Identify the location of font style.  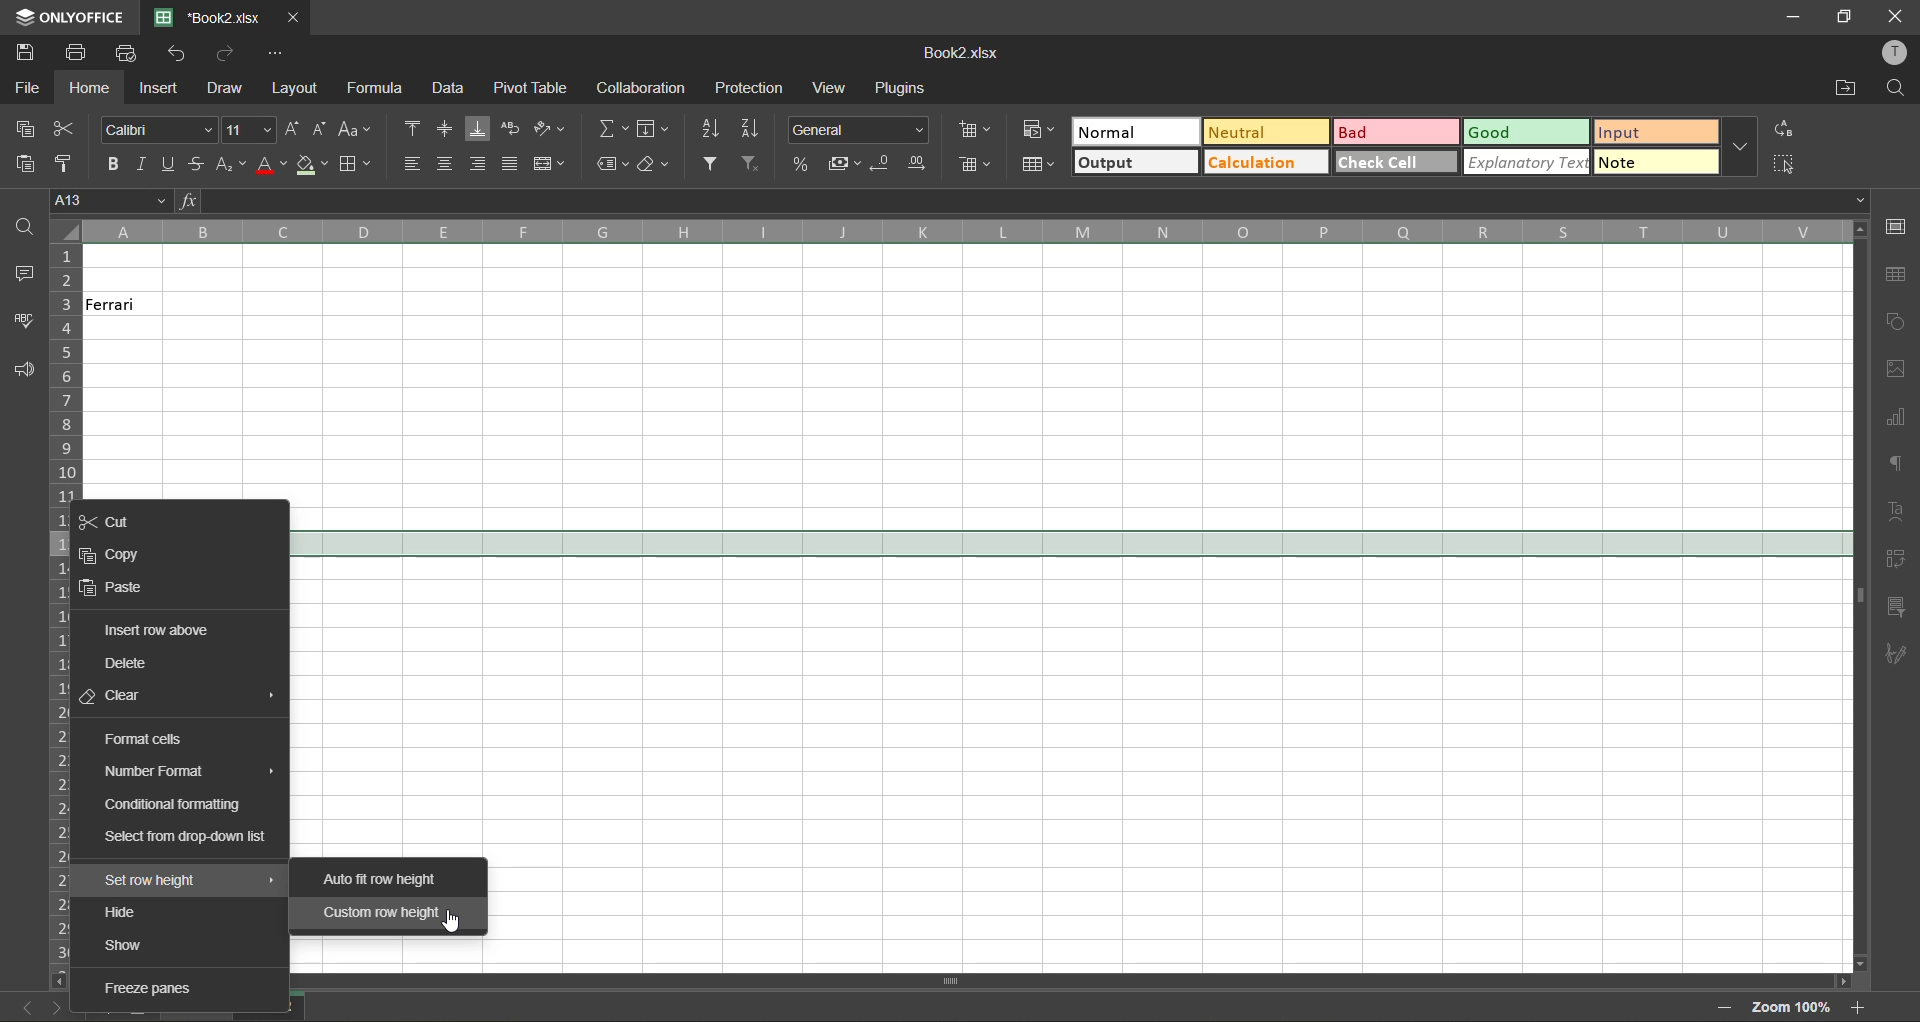
(155, 131).